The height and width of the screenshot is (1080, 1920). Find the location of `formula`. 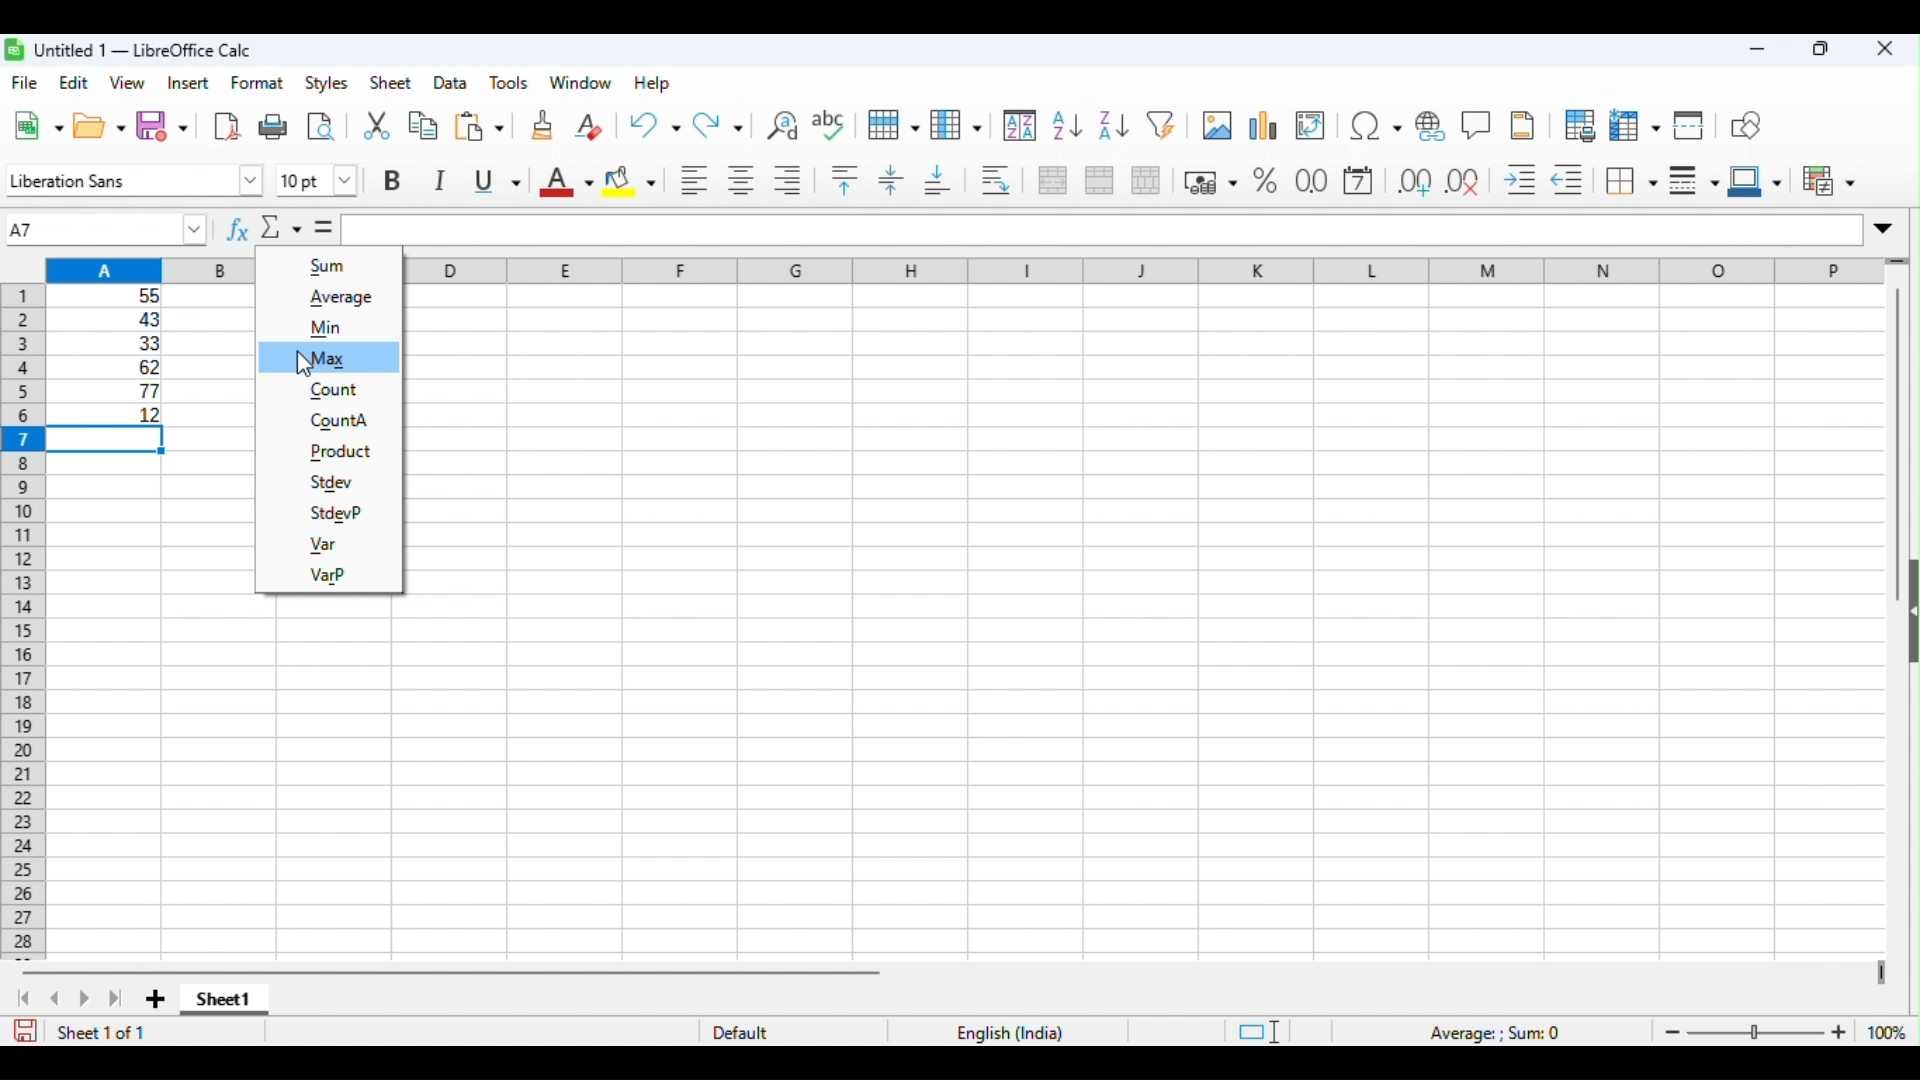

formula is located at coordinates (1498, 1032).